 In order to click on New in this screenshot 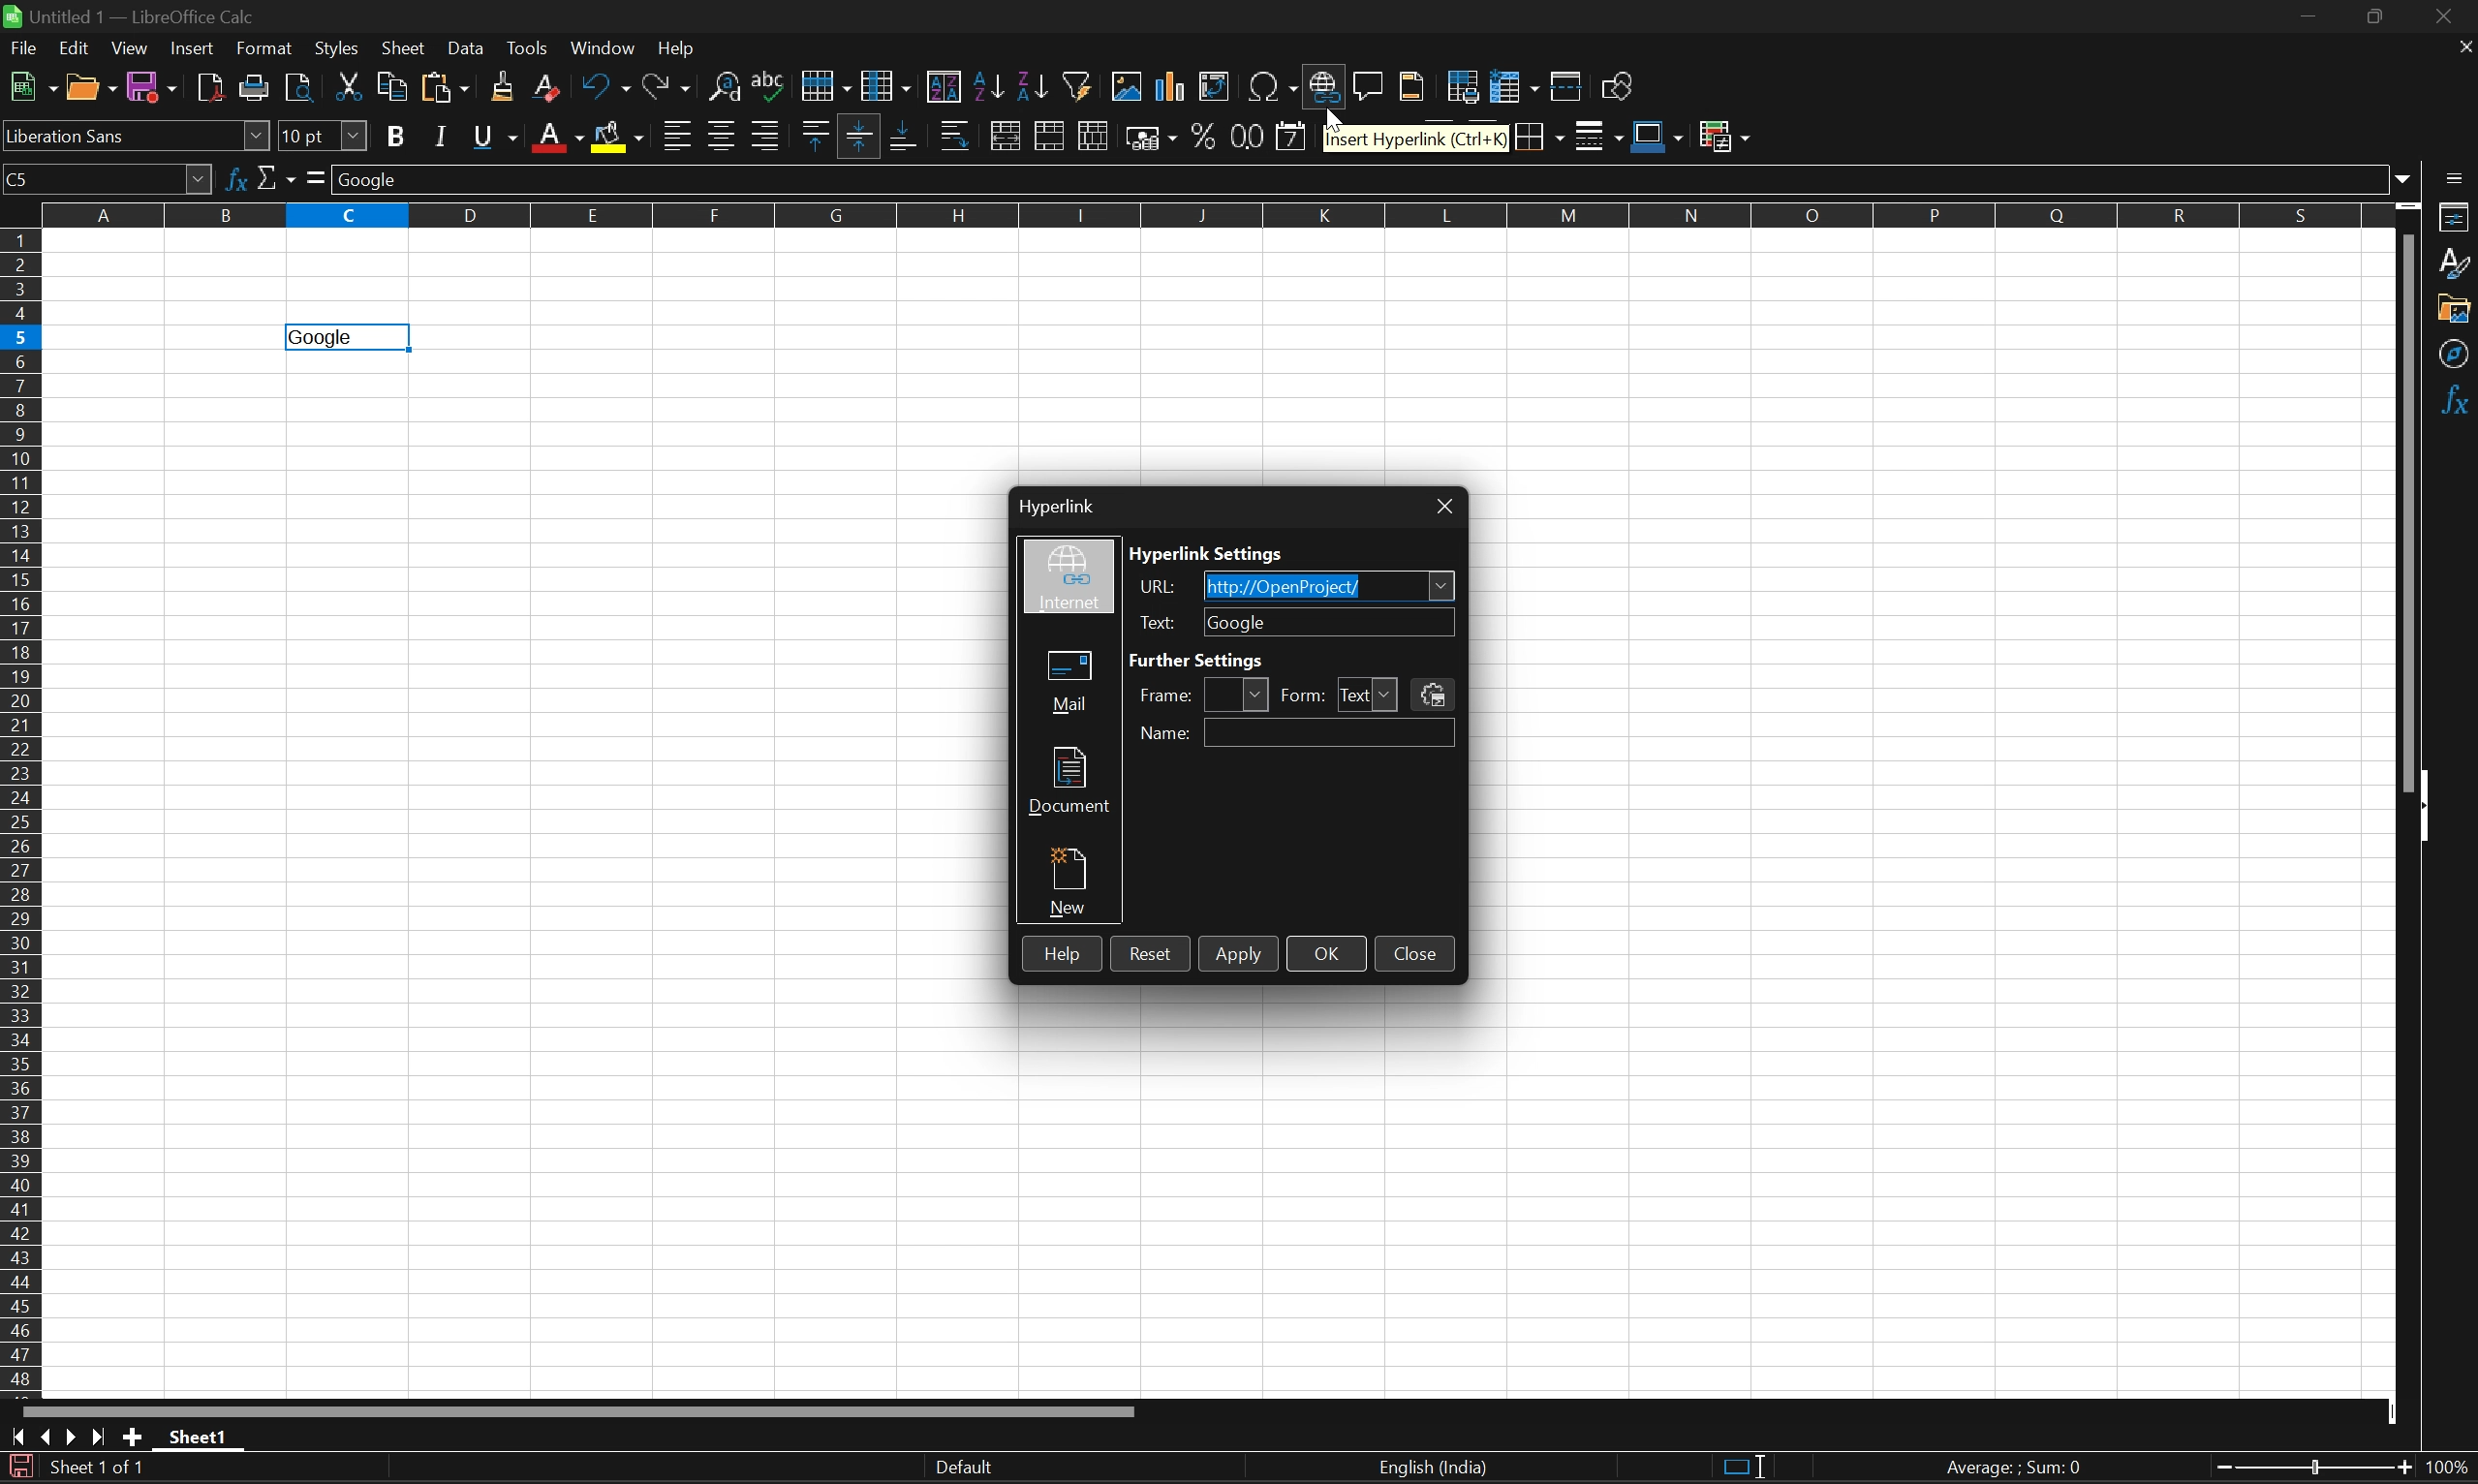, I will do `click(1071, 882)`.